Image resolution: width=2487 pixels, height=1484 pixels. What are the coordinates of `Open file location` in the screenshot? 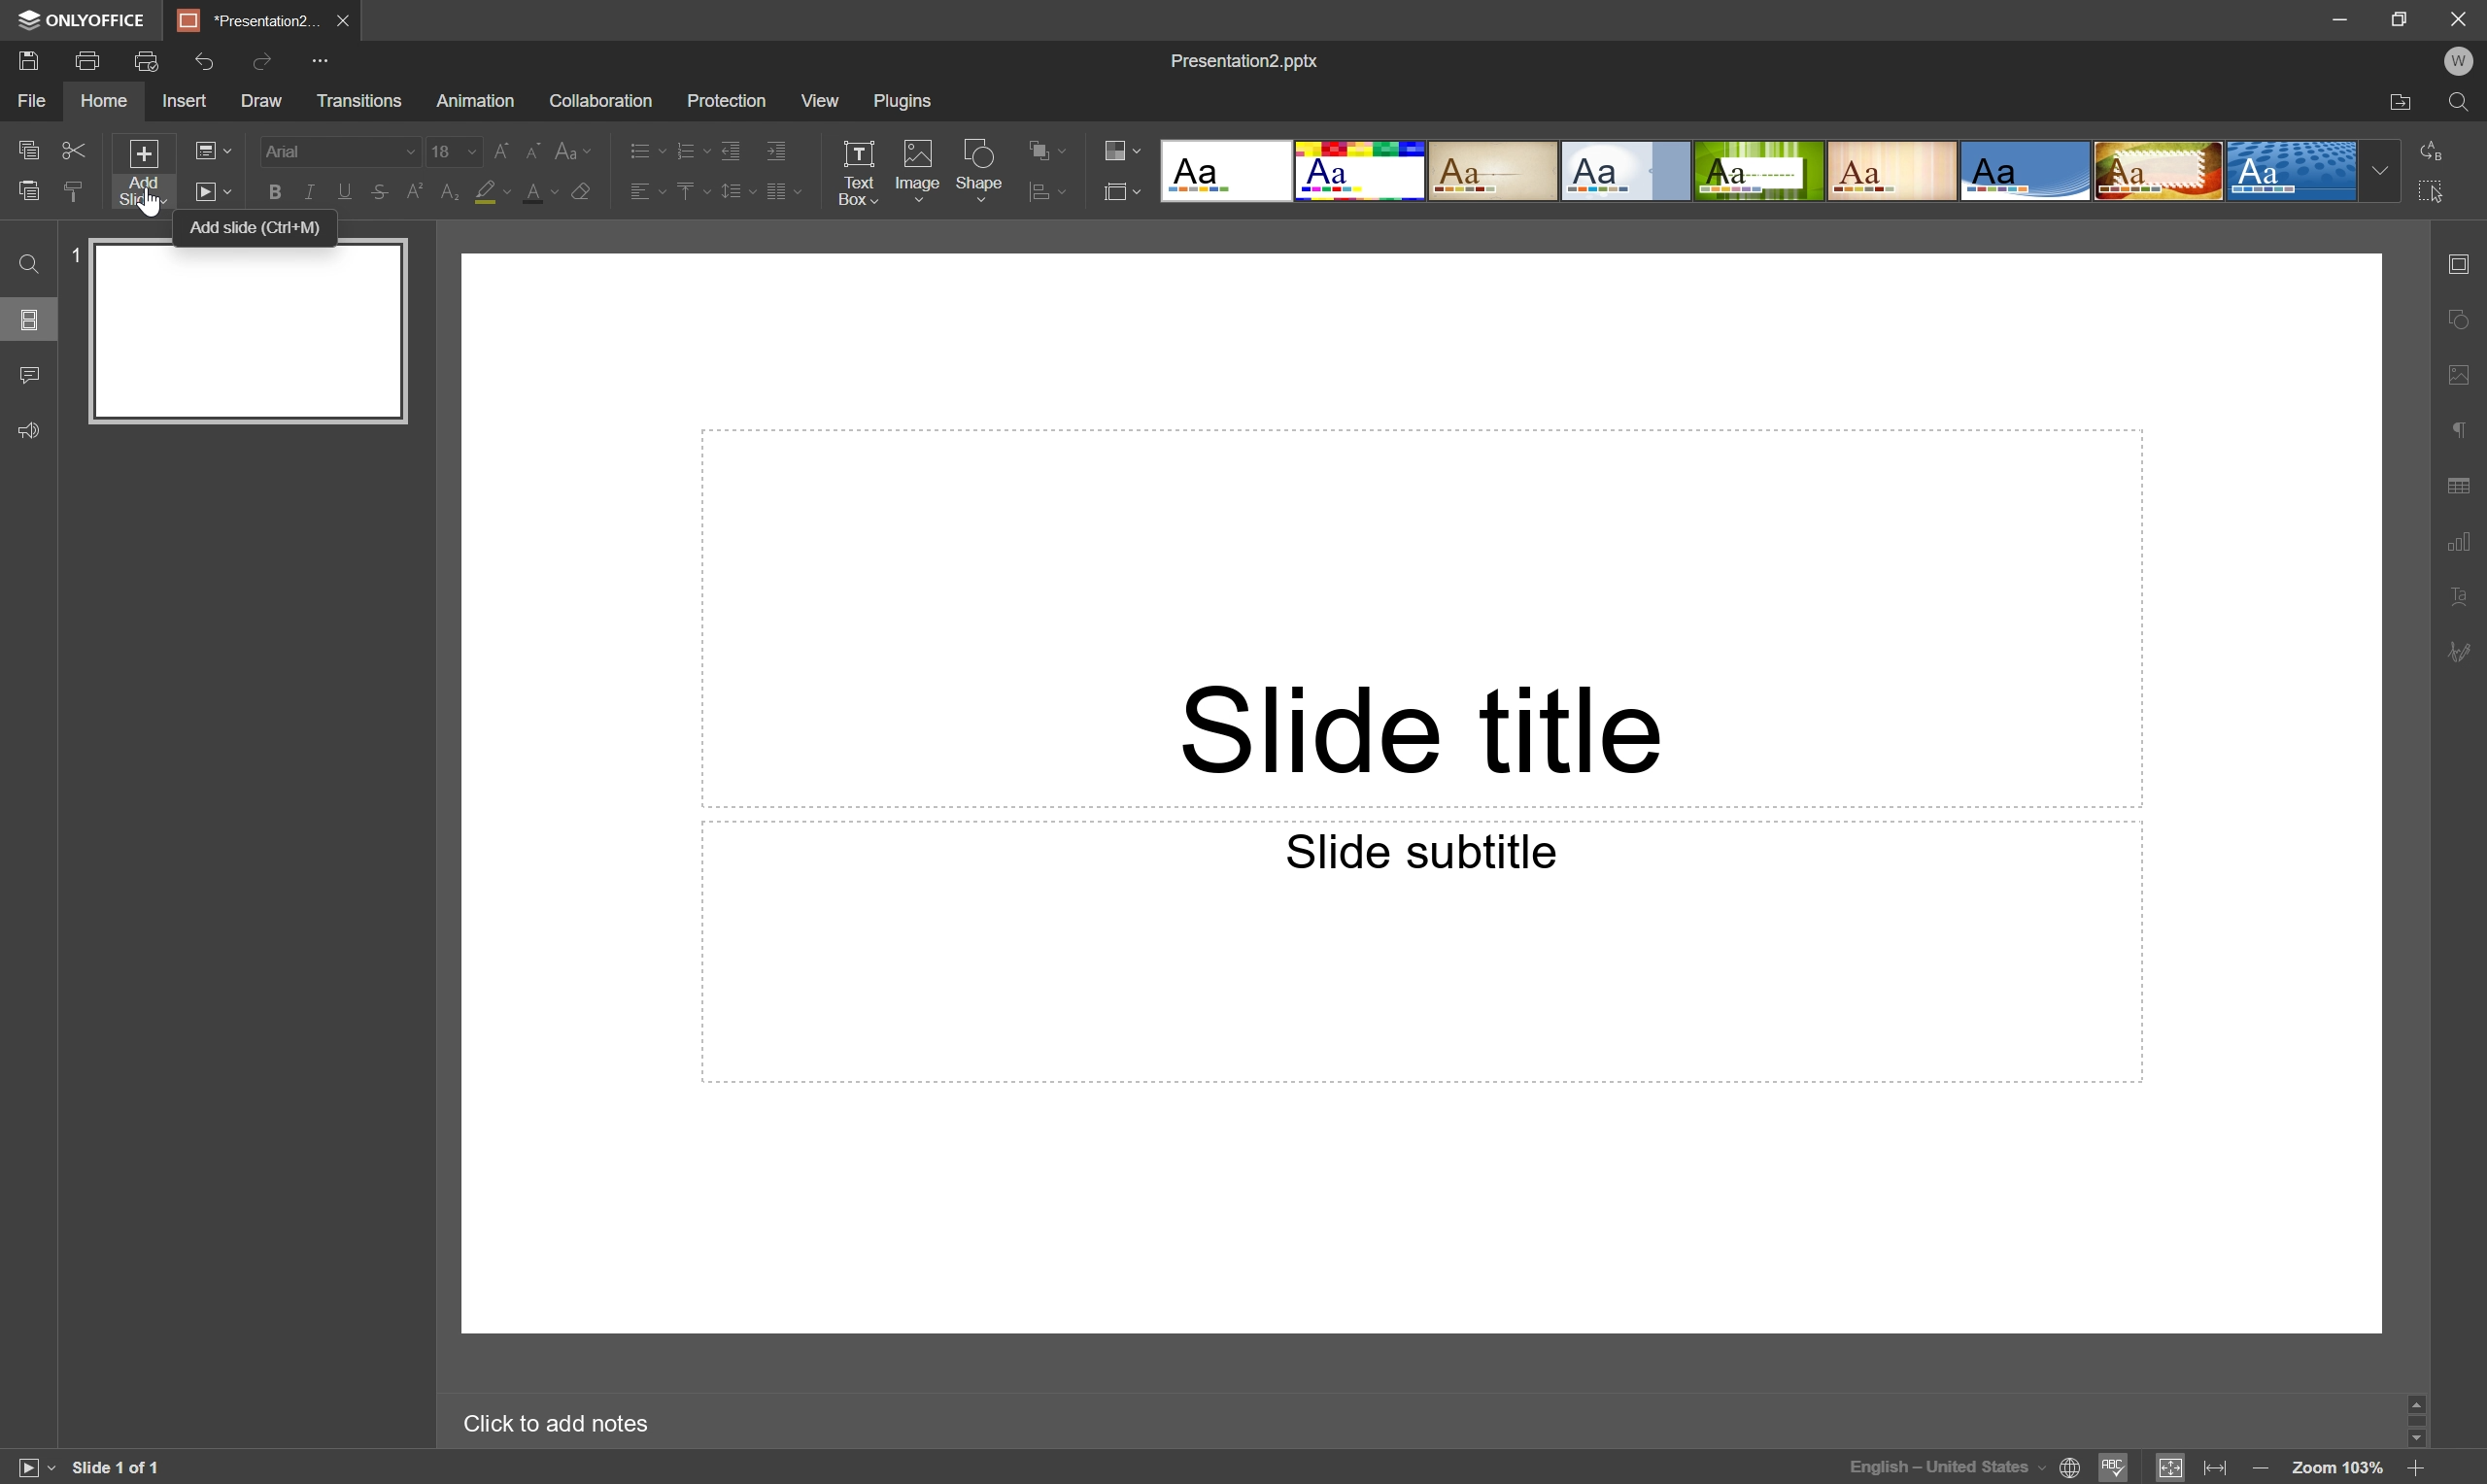 It's located at (2403, 102).